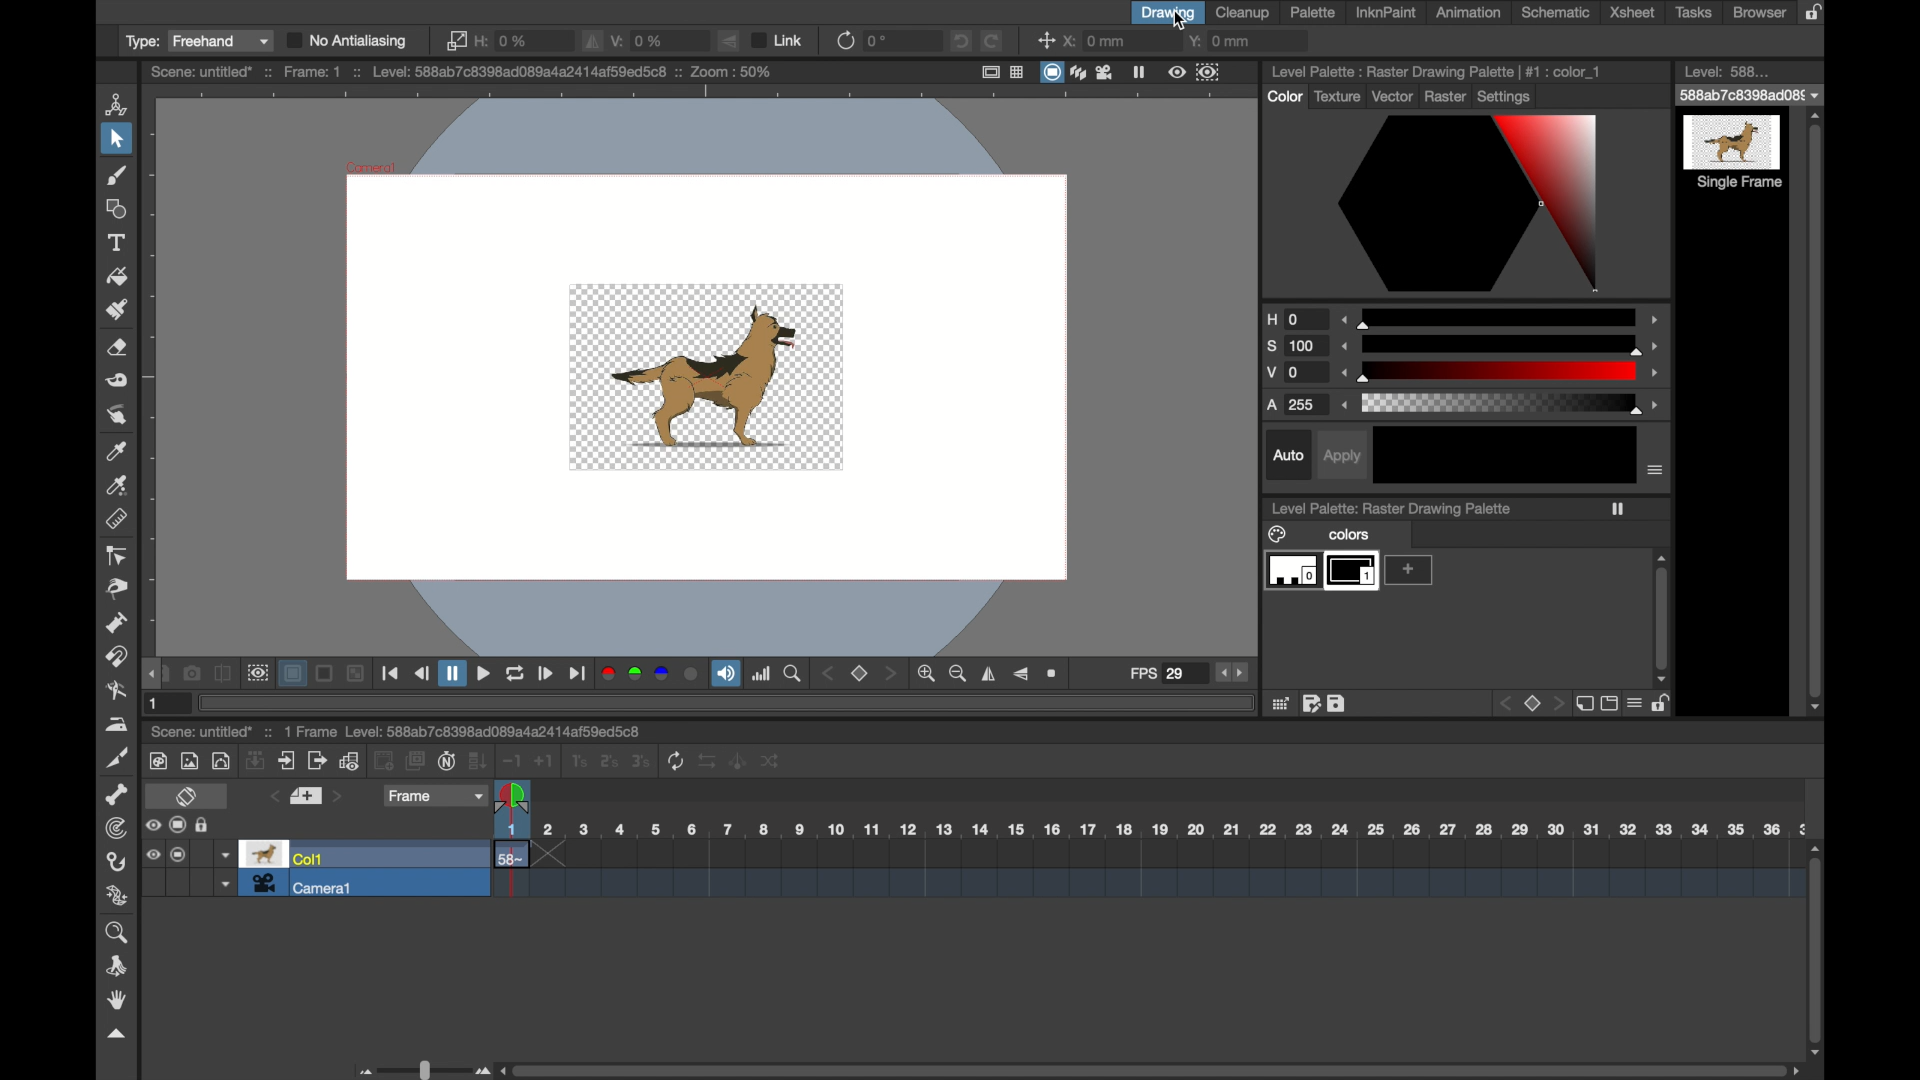  I want to click on color channels, so click(649, 674).